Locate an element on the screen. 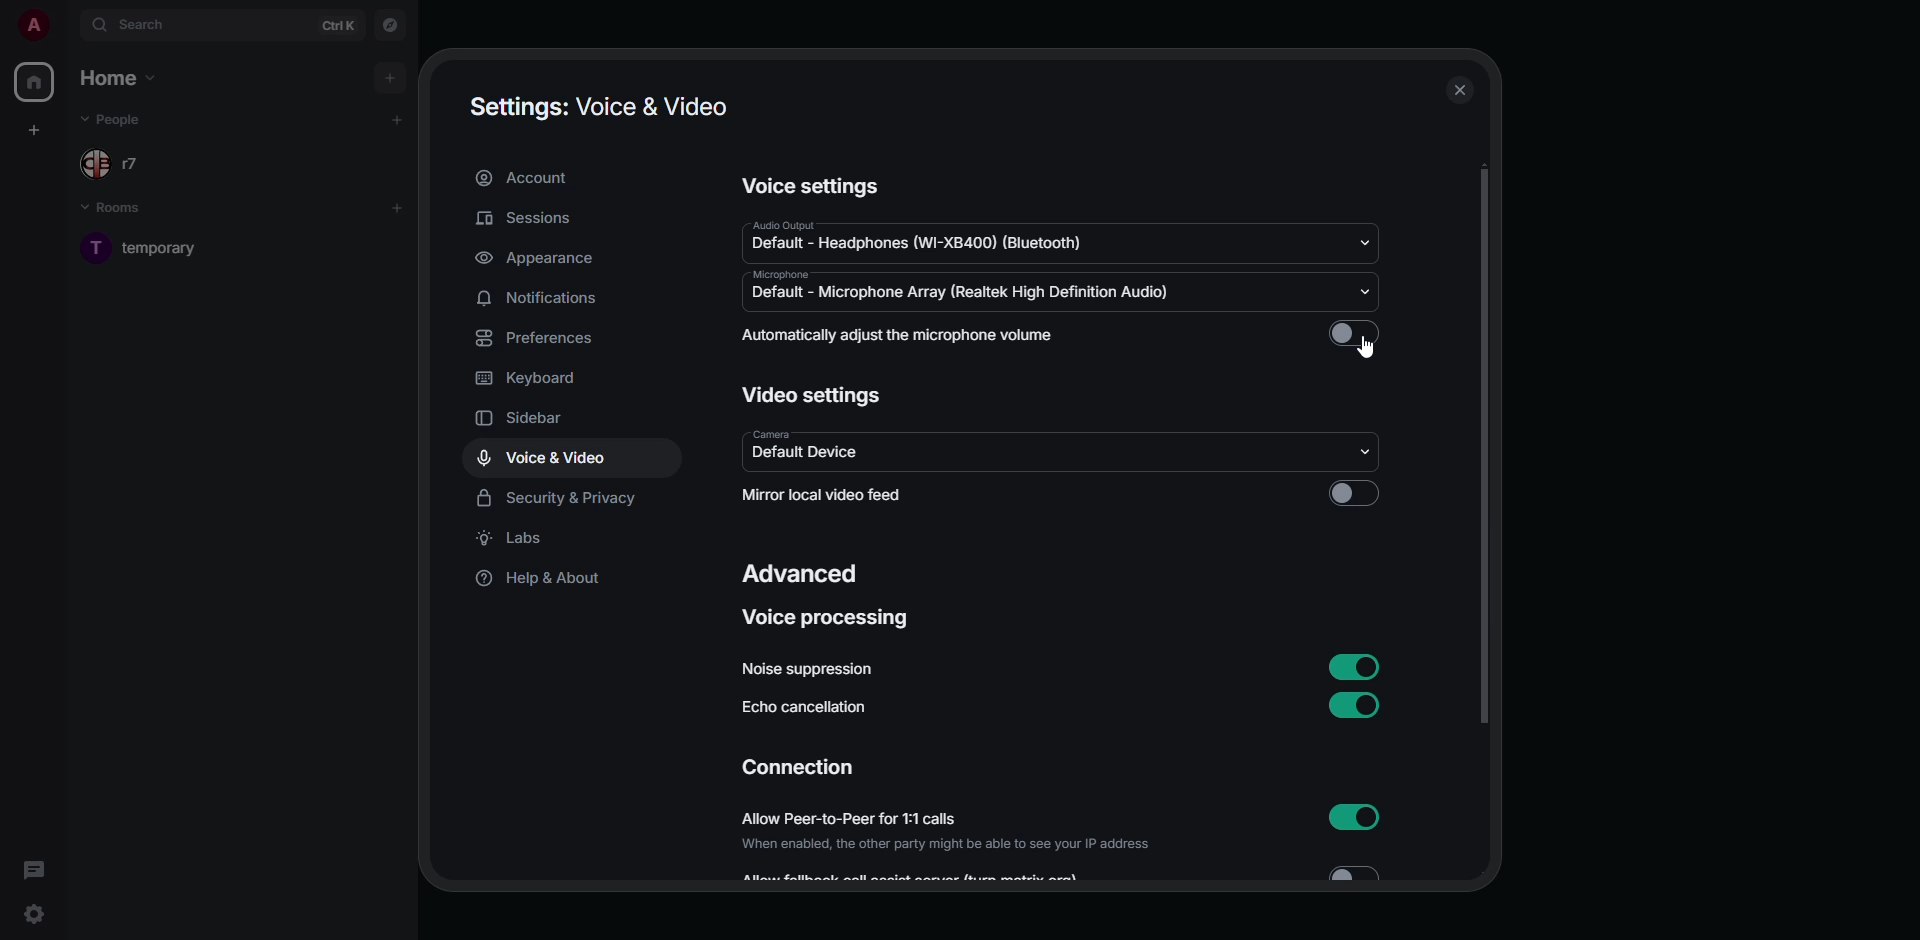  mirror local feed is located at coordinates (855, 495).